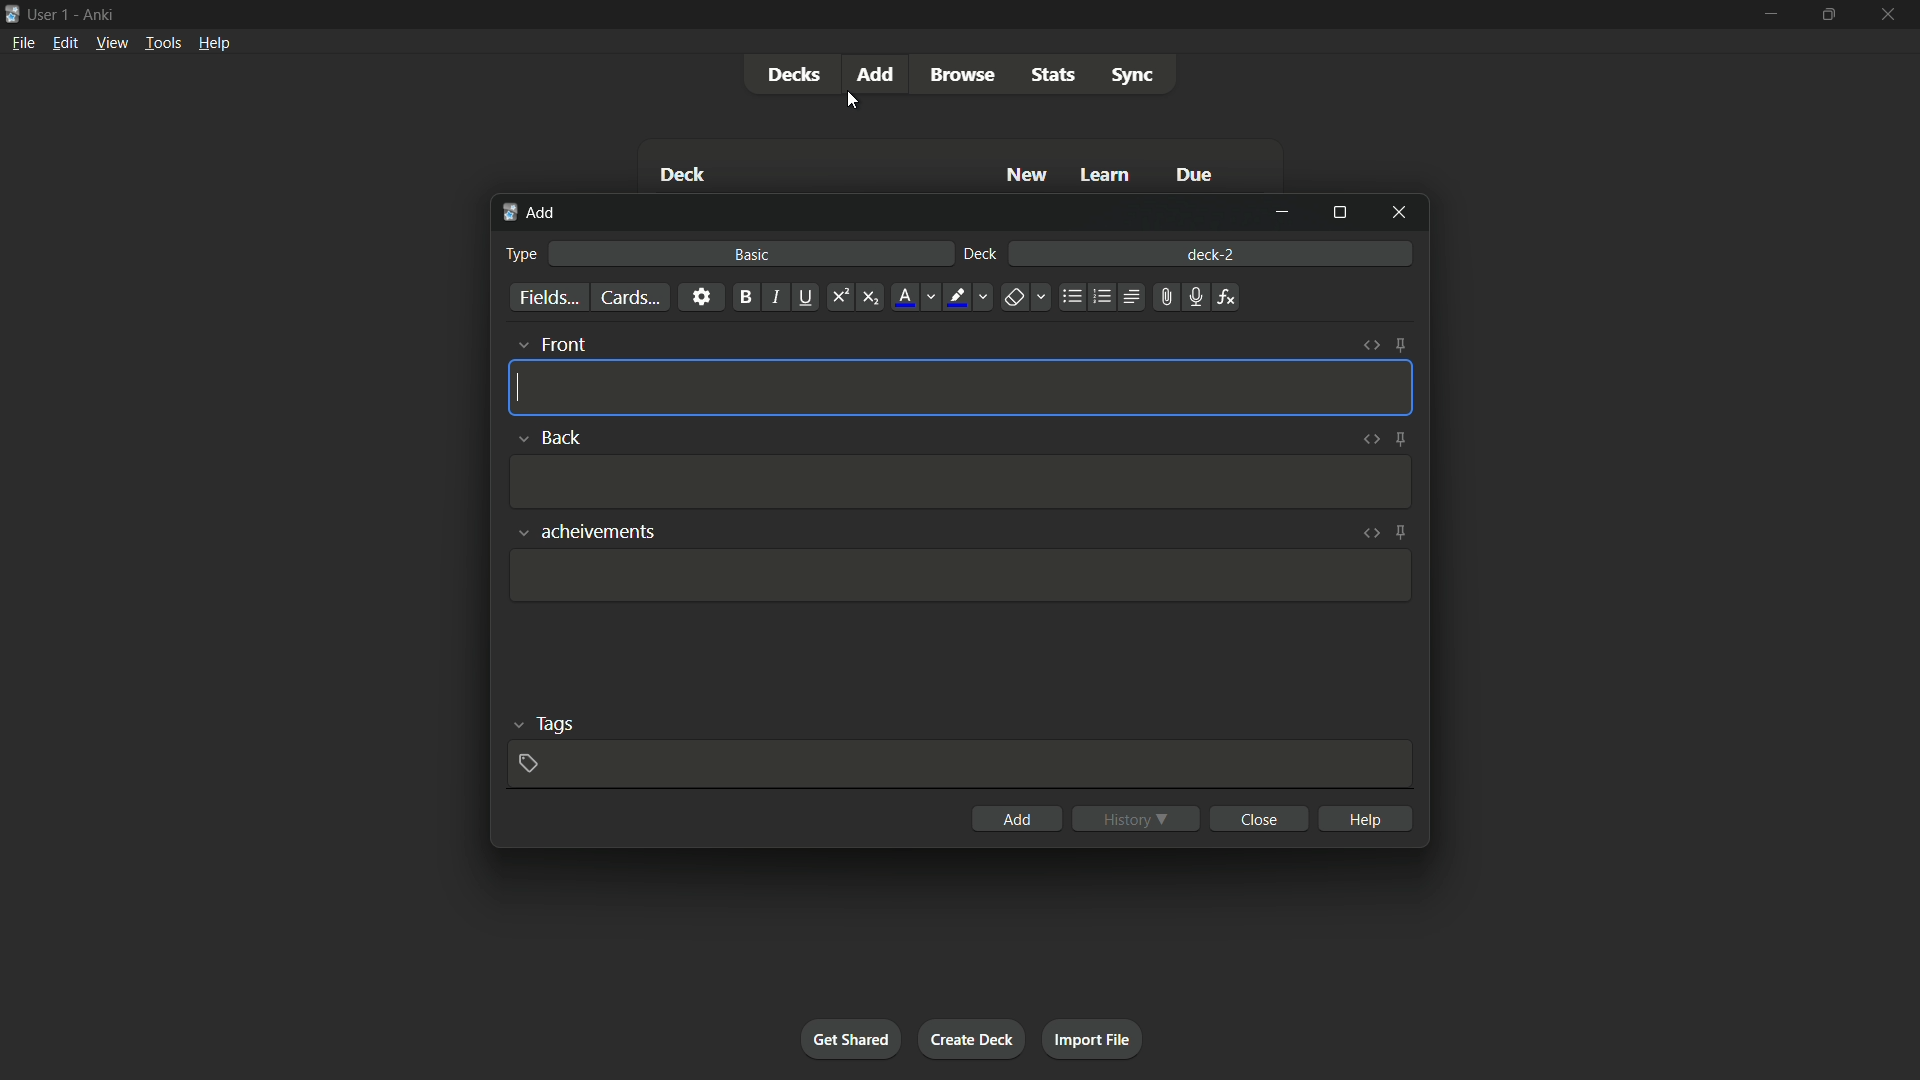 Image resolution: width=1920 pixels, height=1080 pixels. Describe the element at coordinates (1165, 298) in the screenshot. I see `attach` at that location.